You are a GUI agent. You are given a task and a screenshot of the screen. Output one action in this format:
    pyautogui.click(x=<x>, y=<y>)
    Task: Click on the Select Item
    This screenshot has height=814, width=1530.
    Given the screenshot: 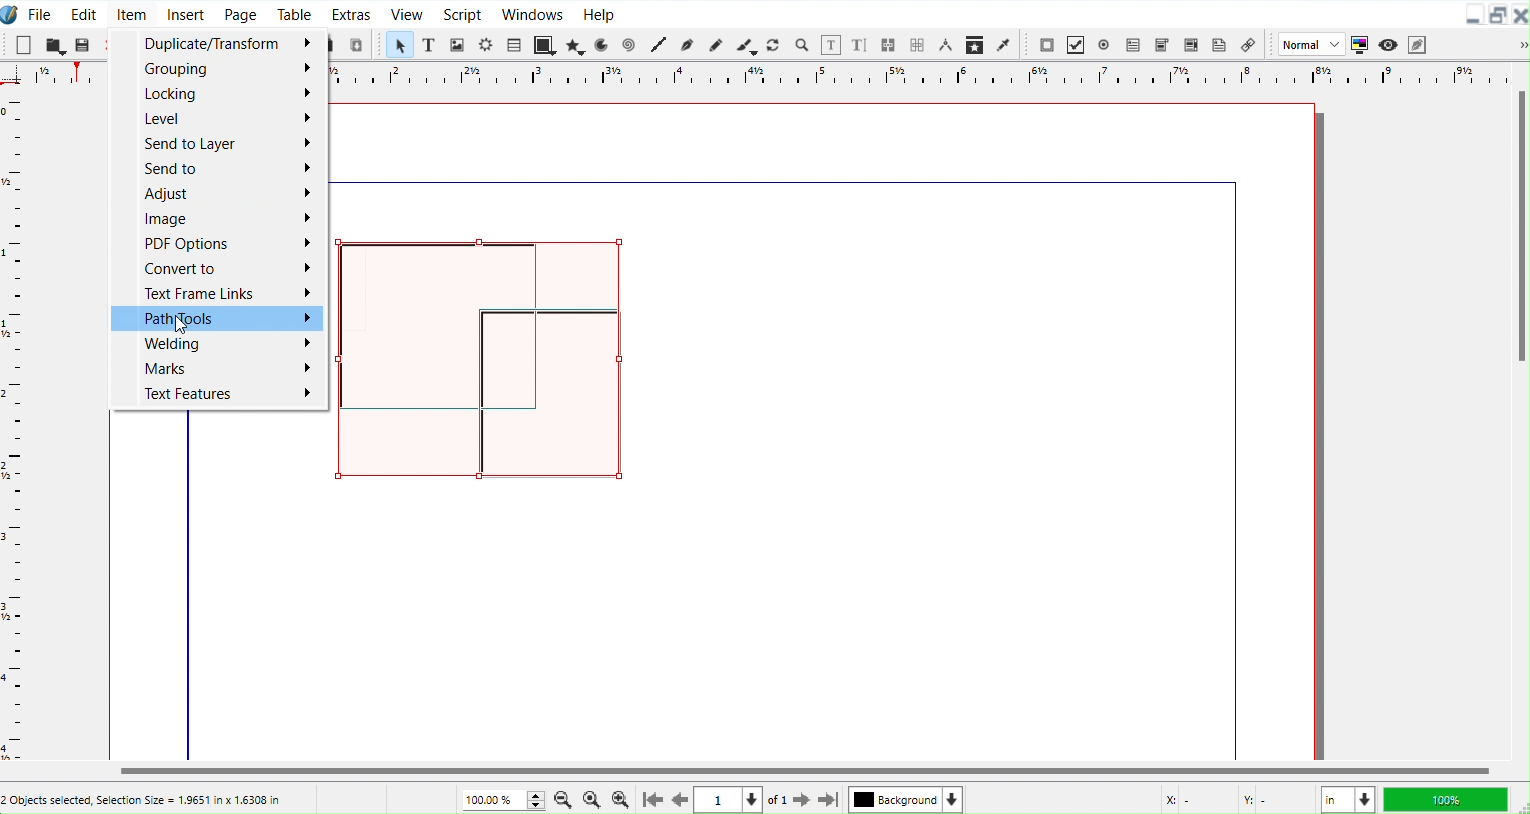 What is the action you would take?
    pyautogui.click(x=400, y=45)
    